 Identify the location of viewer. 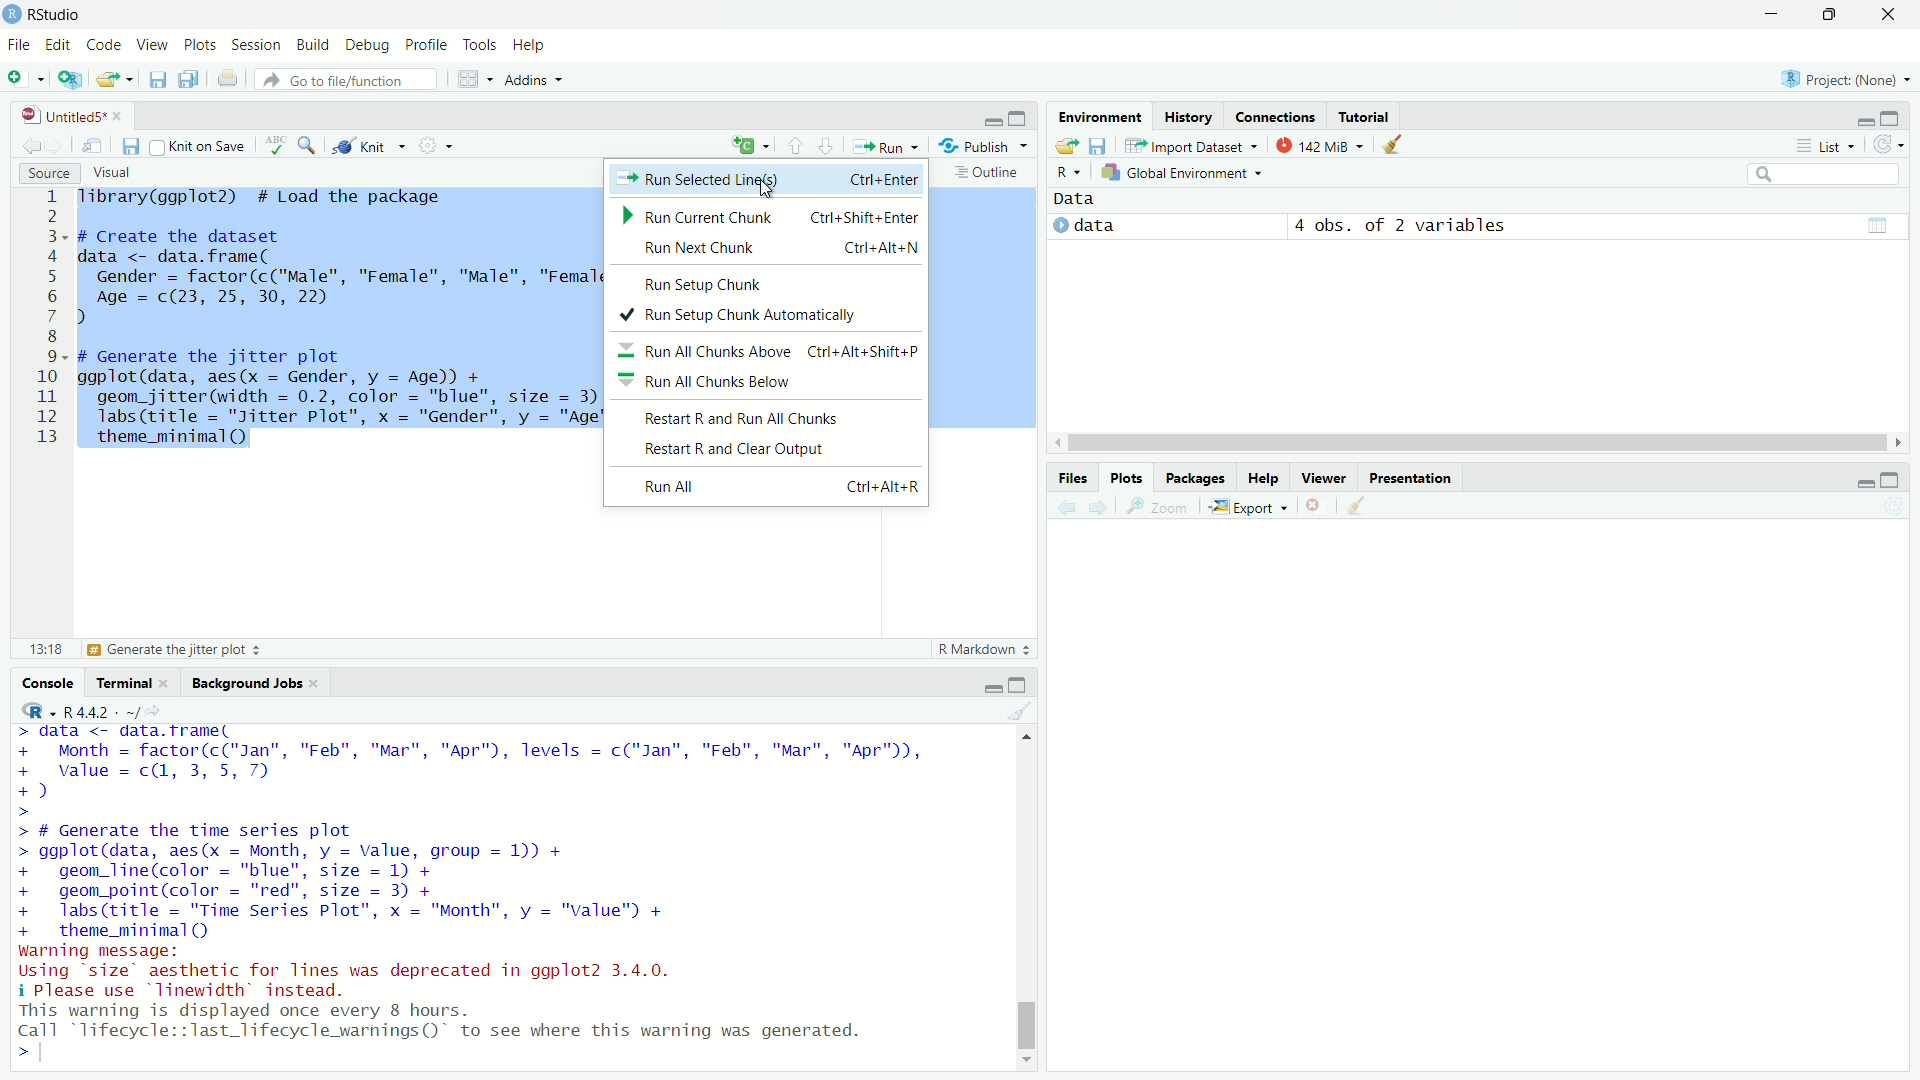
(1322, 480).